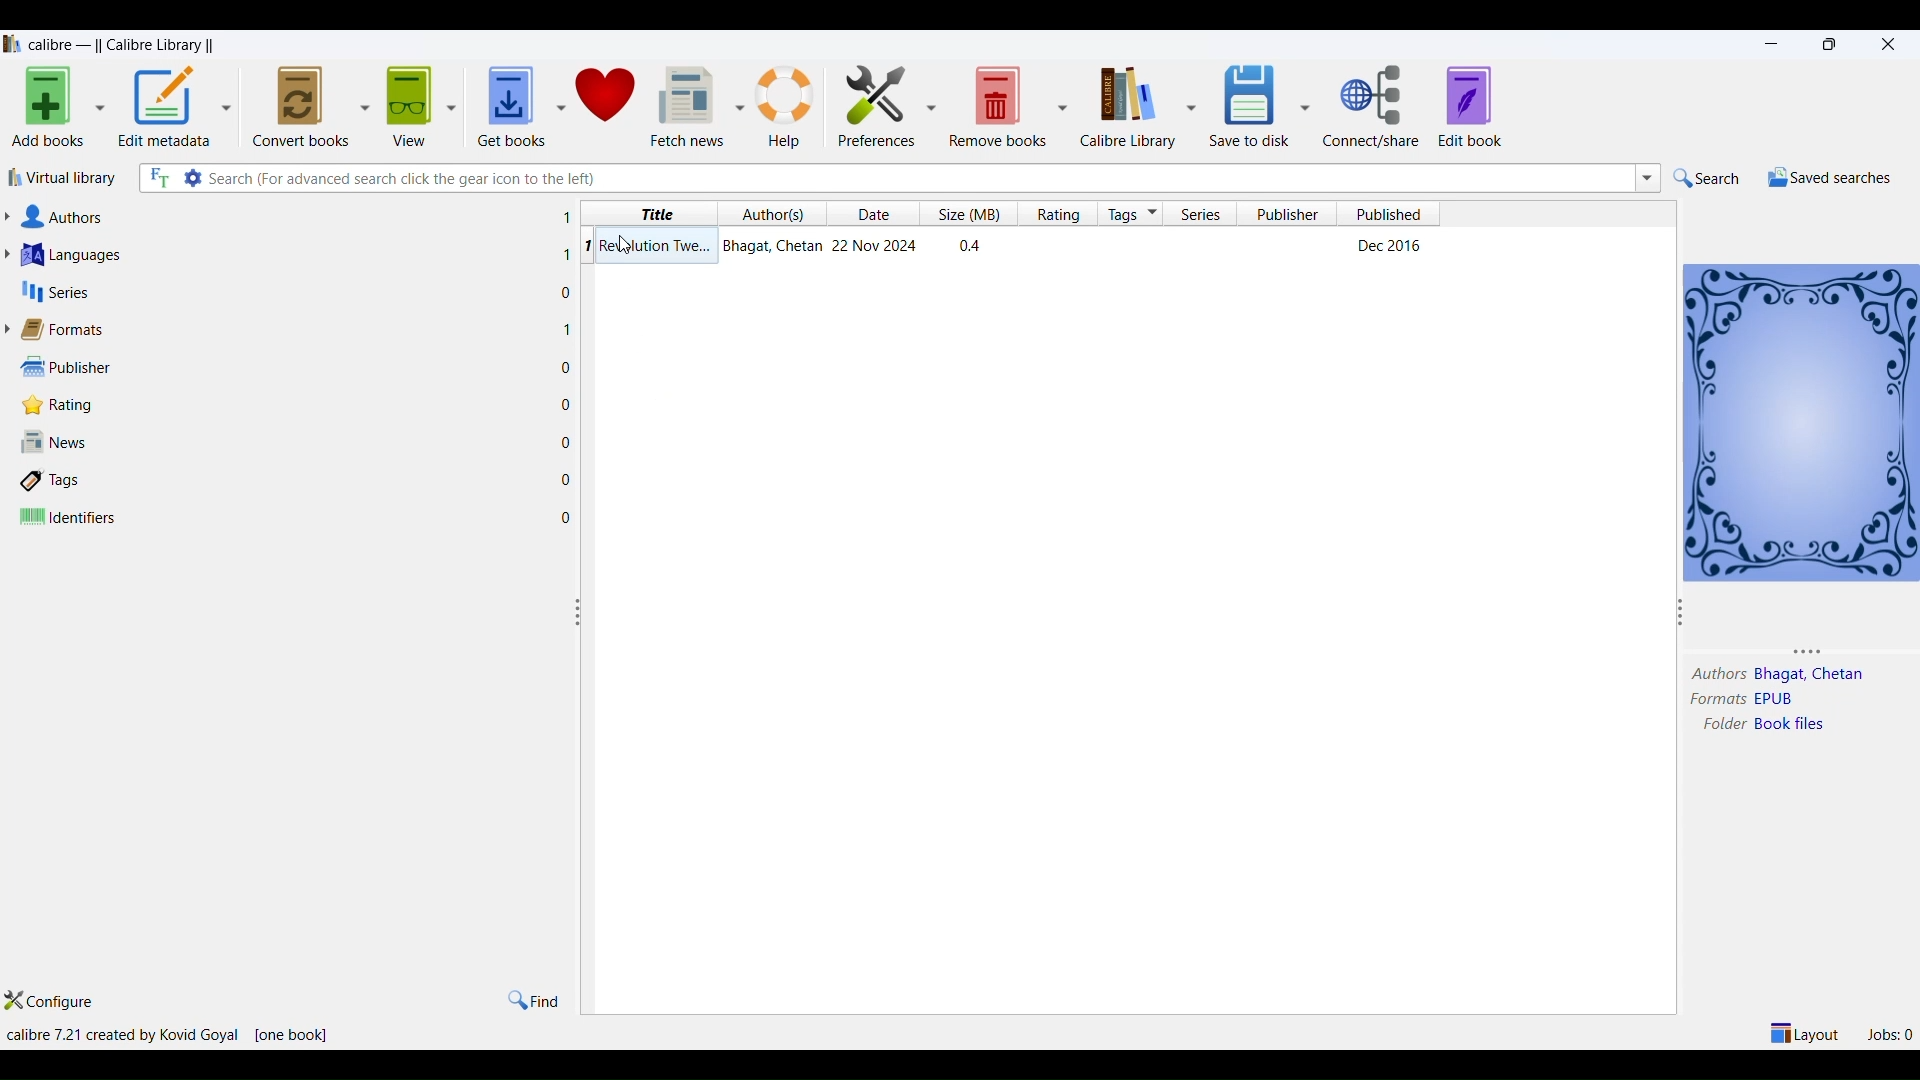 This screenshot has width=1920, height=1080. What do you see at coordinates (627, 248) in the screenshot?
I see `cursor` at bounding box center [627, 248].